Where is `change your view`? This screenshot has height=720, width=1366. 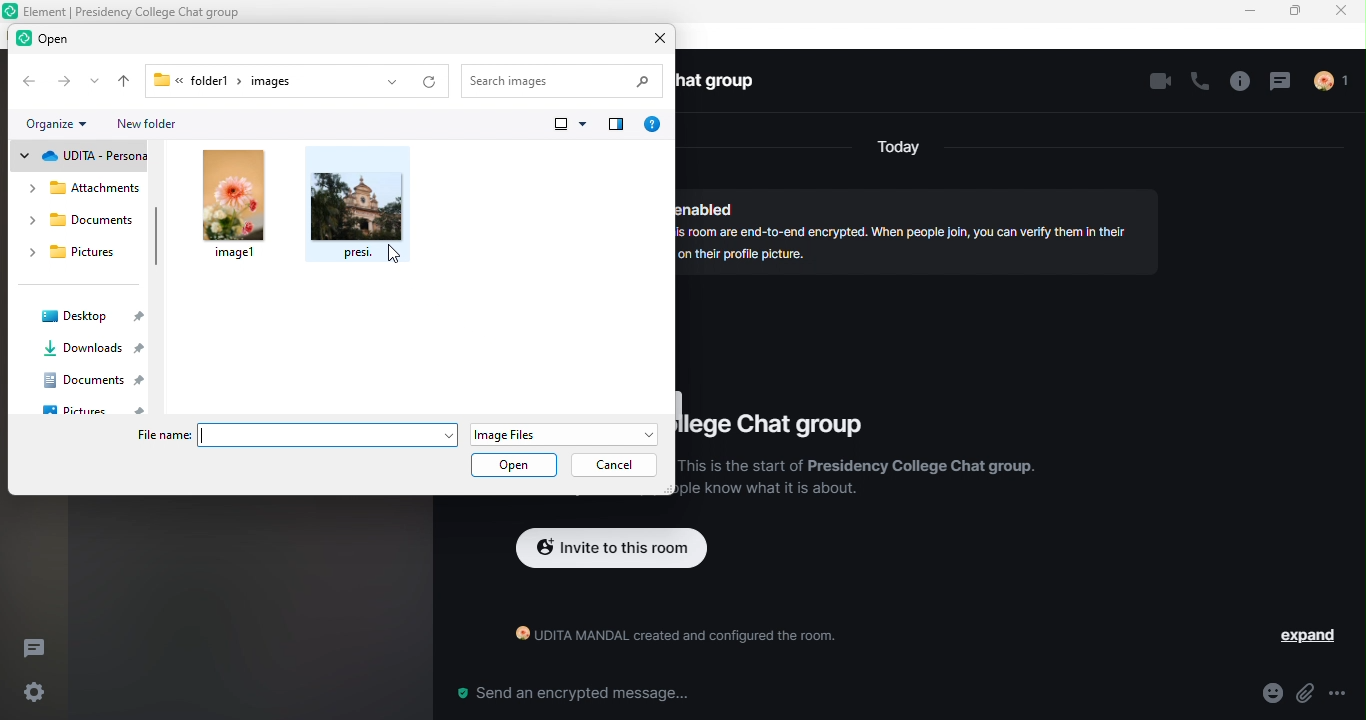 change your view is located at coordinates (570, 126).